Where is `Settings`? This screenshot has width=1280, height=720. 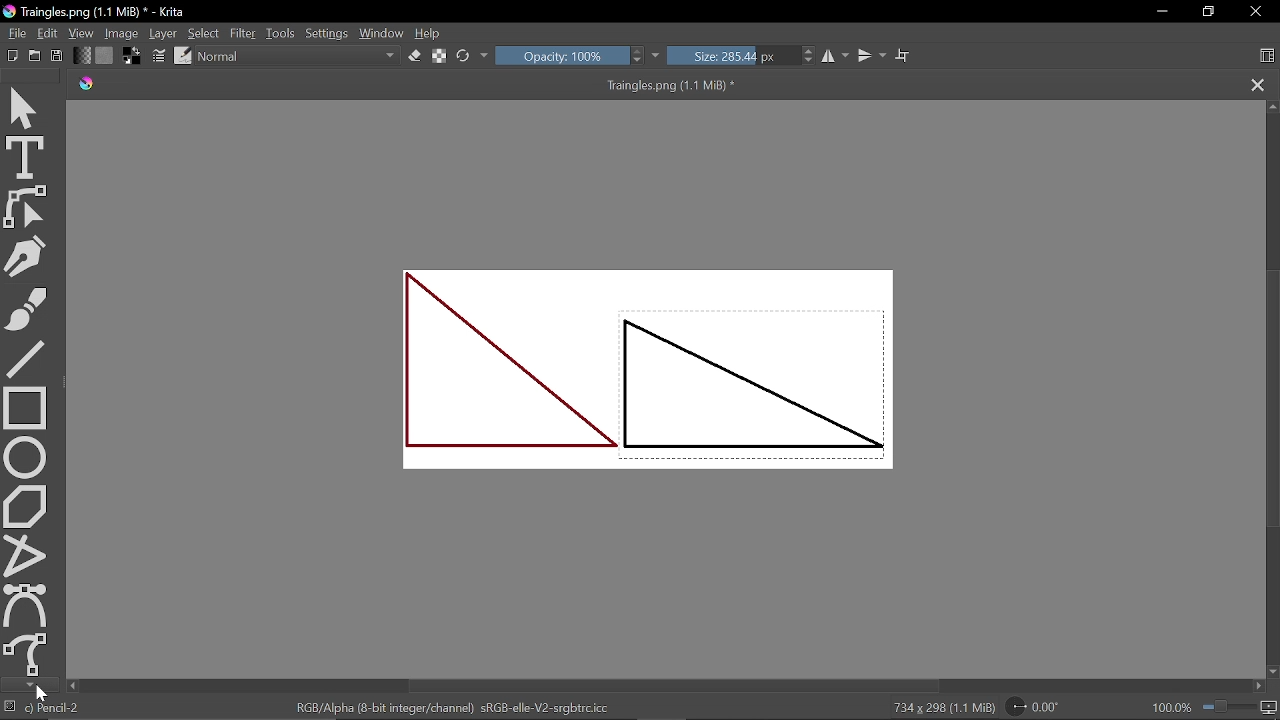
Settings is located at coordinates (328, 35).